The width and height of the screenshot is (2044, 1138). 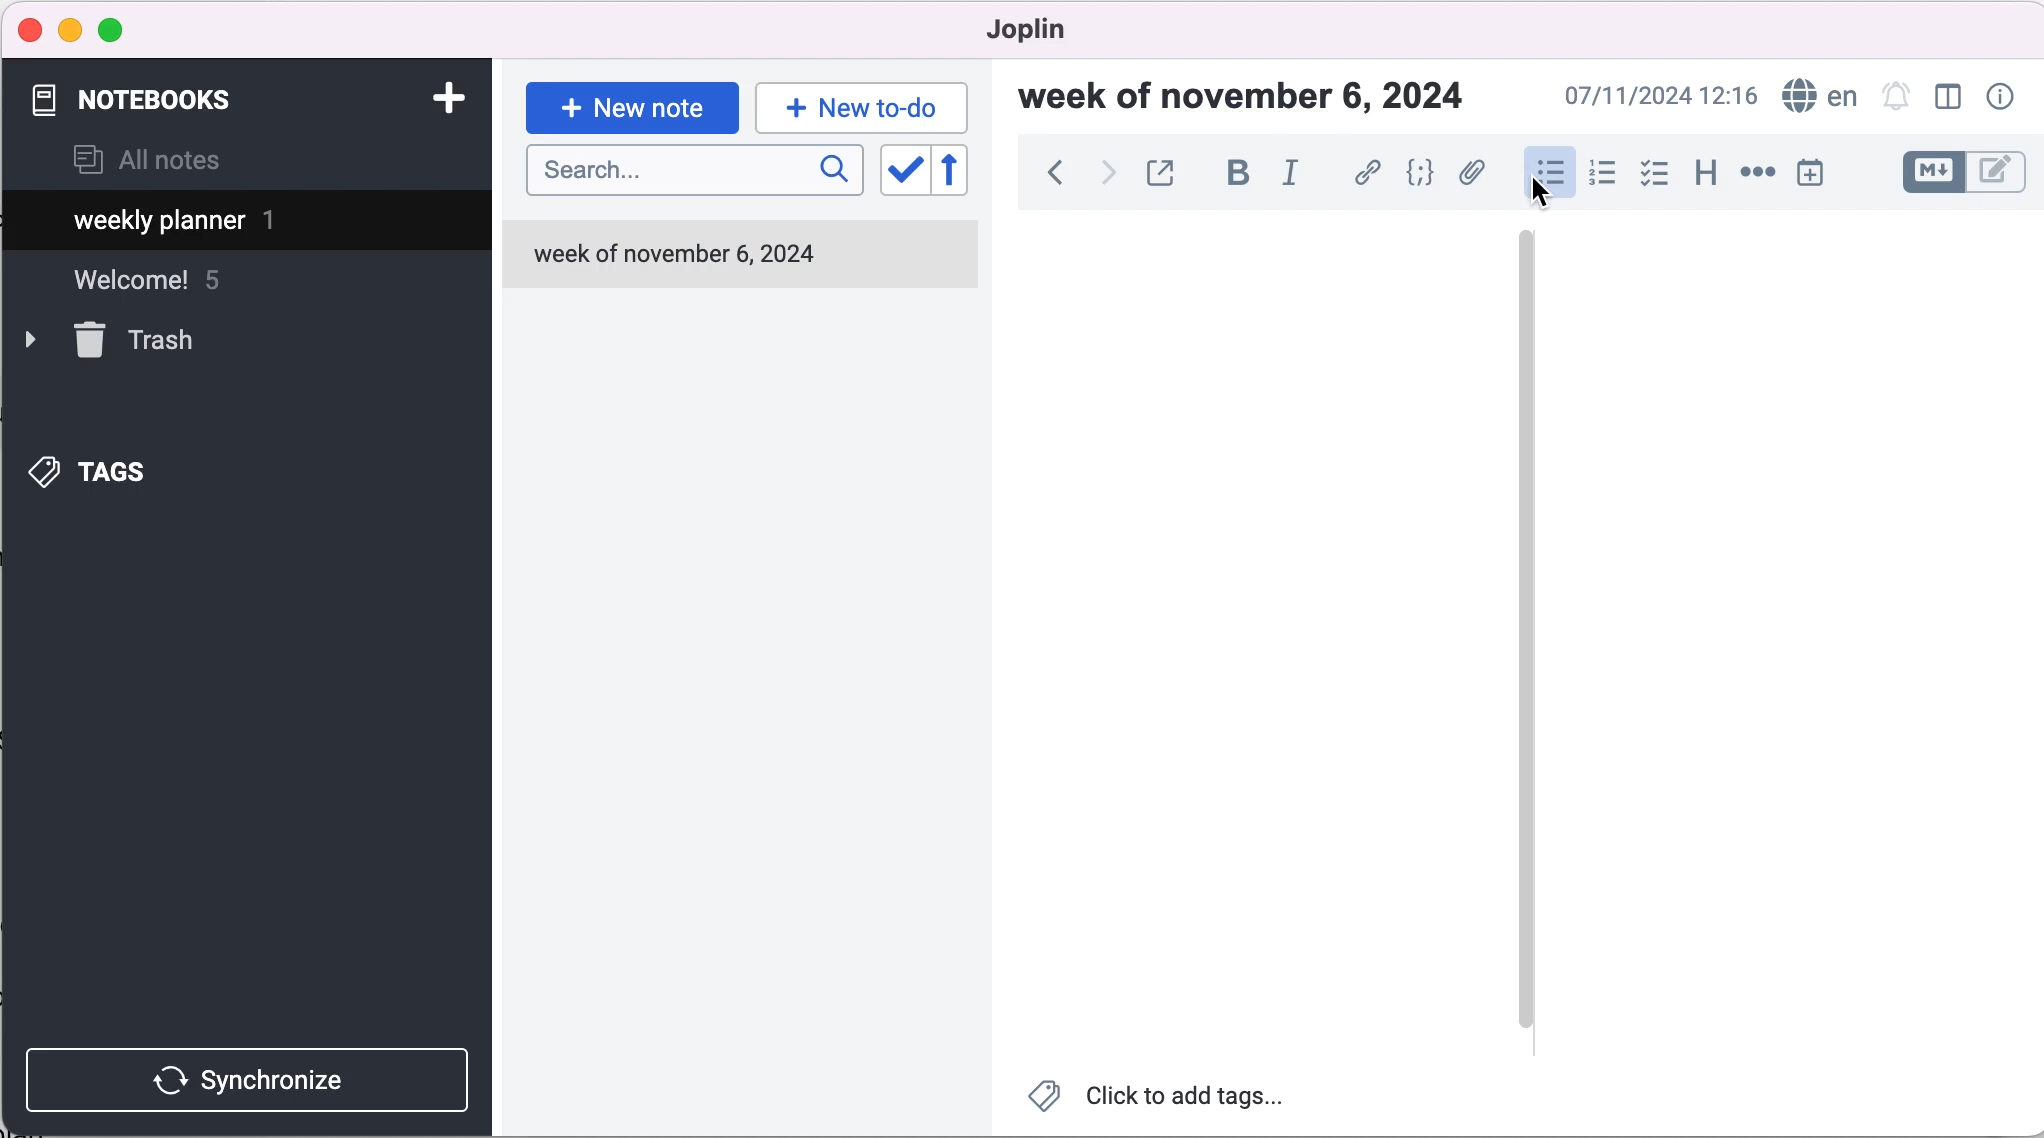 I want to click on checkbox, so click(x=1654, y=174).